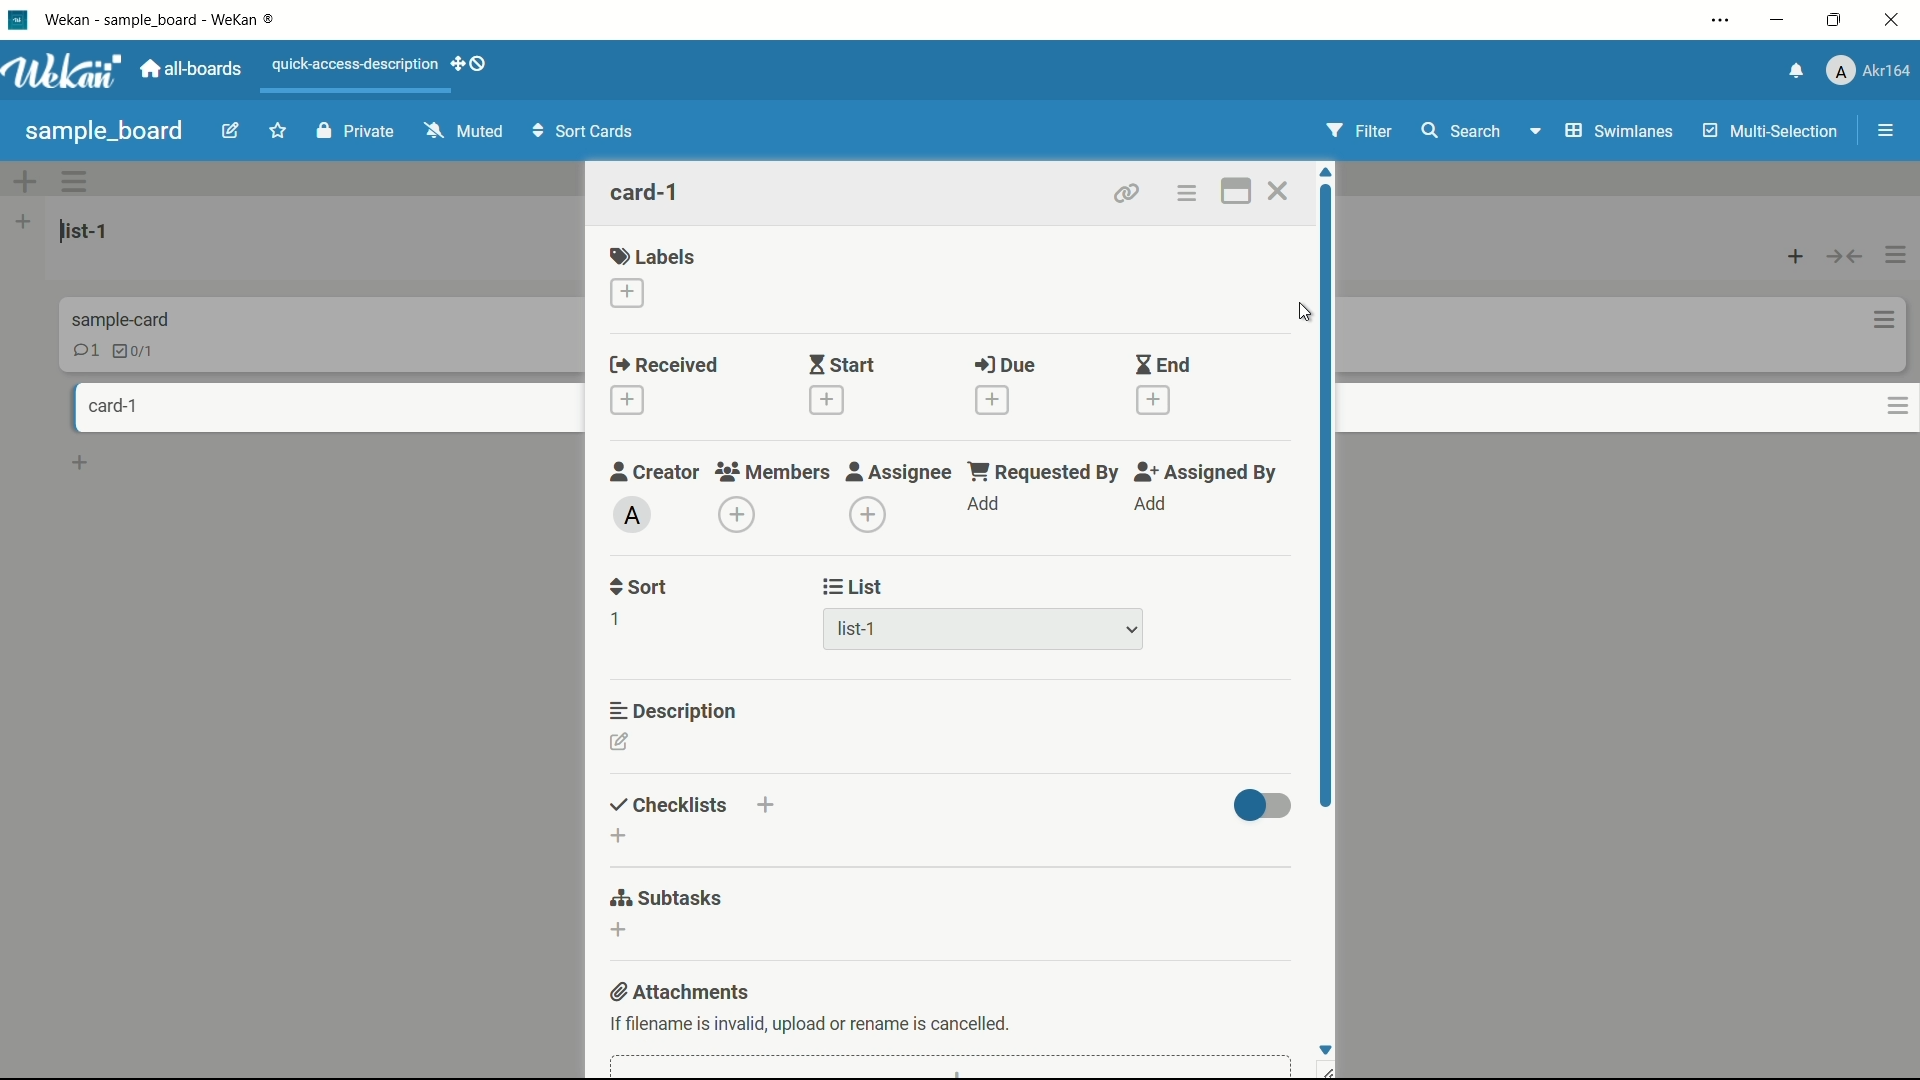 The image size is (1920, 1080). I want to click on quick-access-description, so click(351, 63).